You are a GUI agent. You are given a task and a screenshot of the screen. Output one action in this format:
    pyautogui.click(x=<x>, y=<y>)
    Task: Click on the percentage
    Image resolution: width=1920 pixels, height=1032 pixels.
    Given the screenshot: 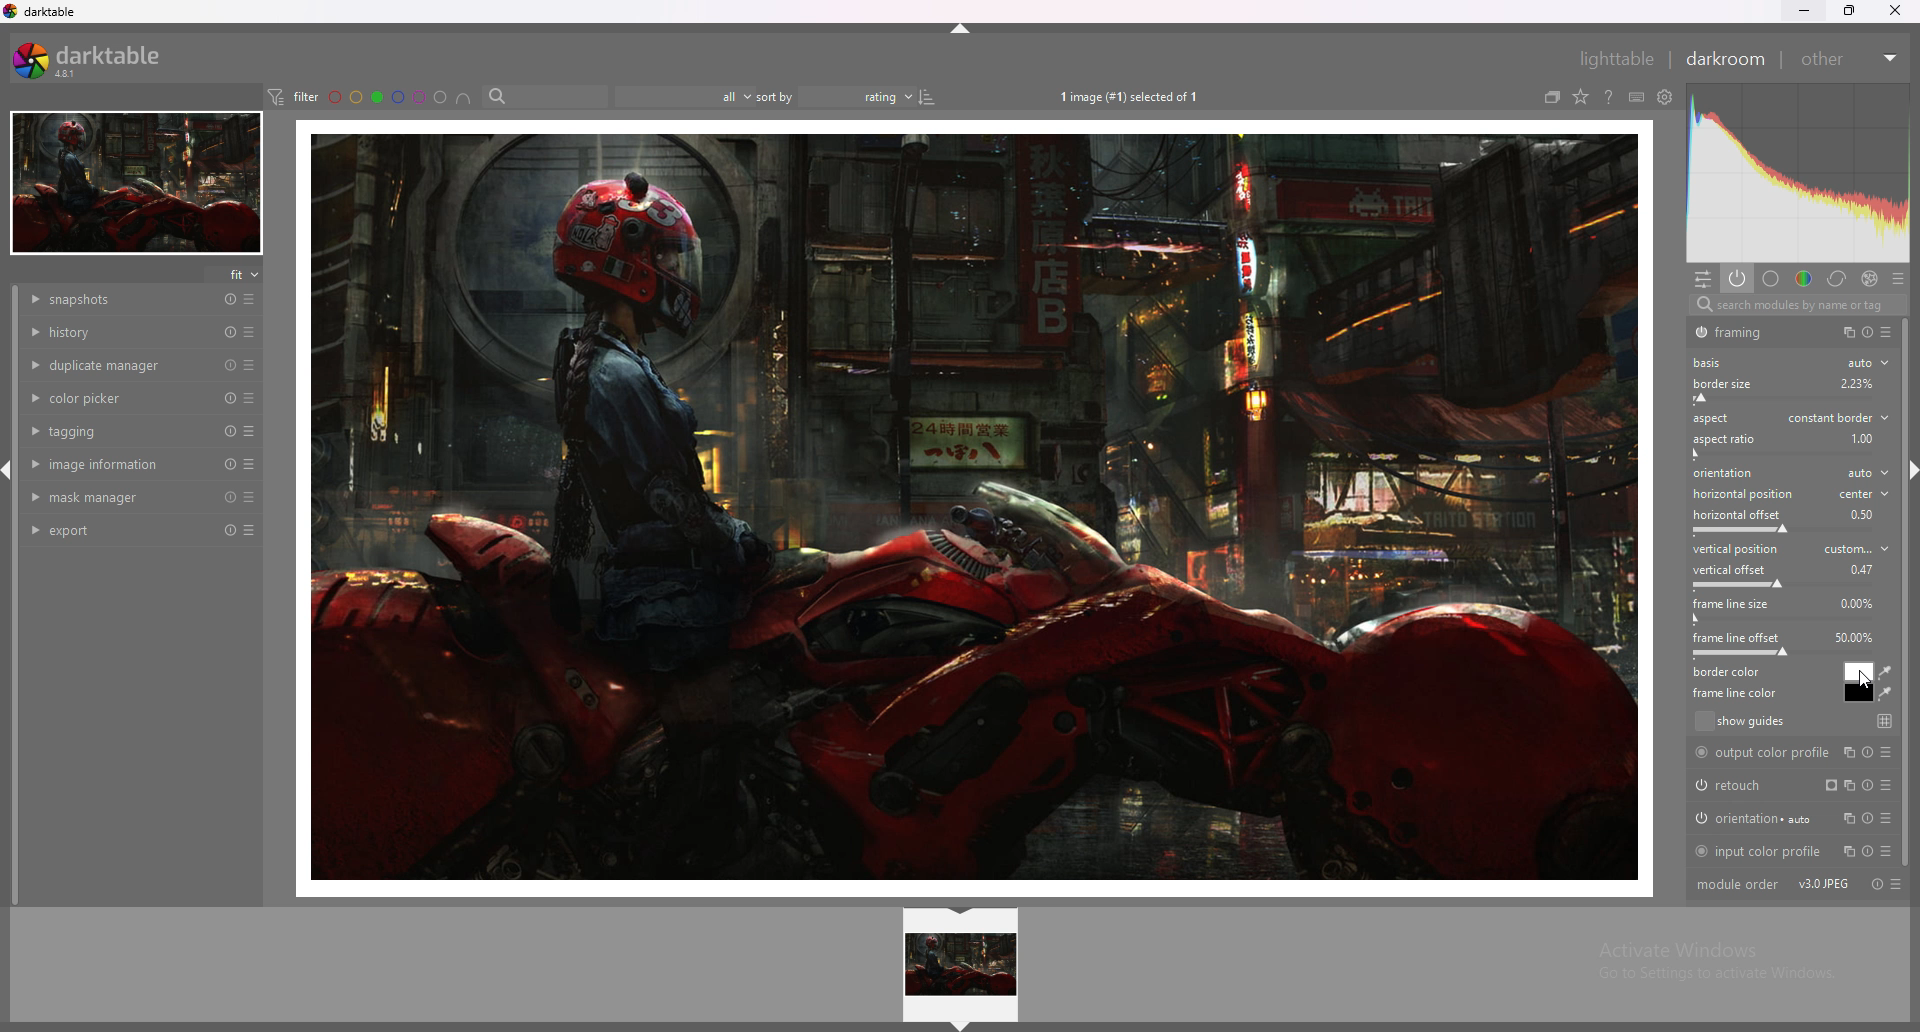 What is the action you would take?
    pyautogui.click(x=1853, y=638)
    